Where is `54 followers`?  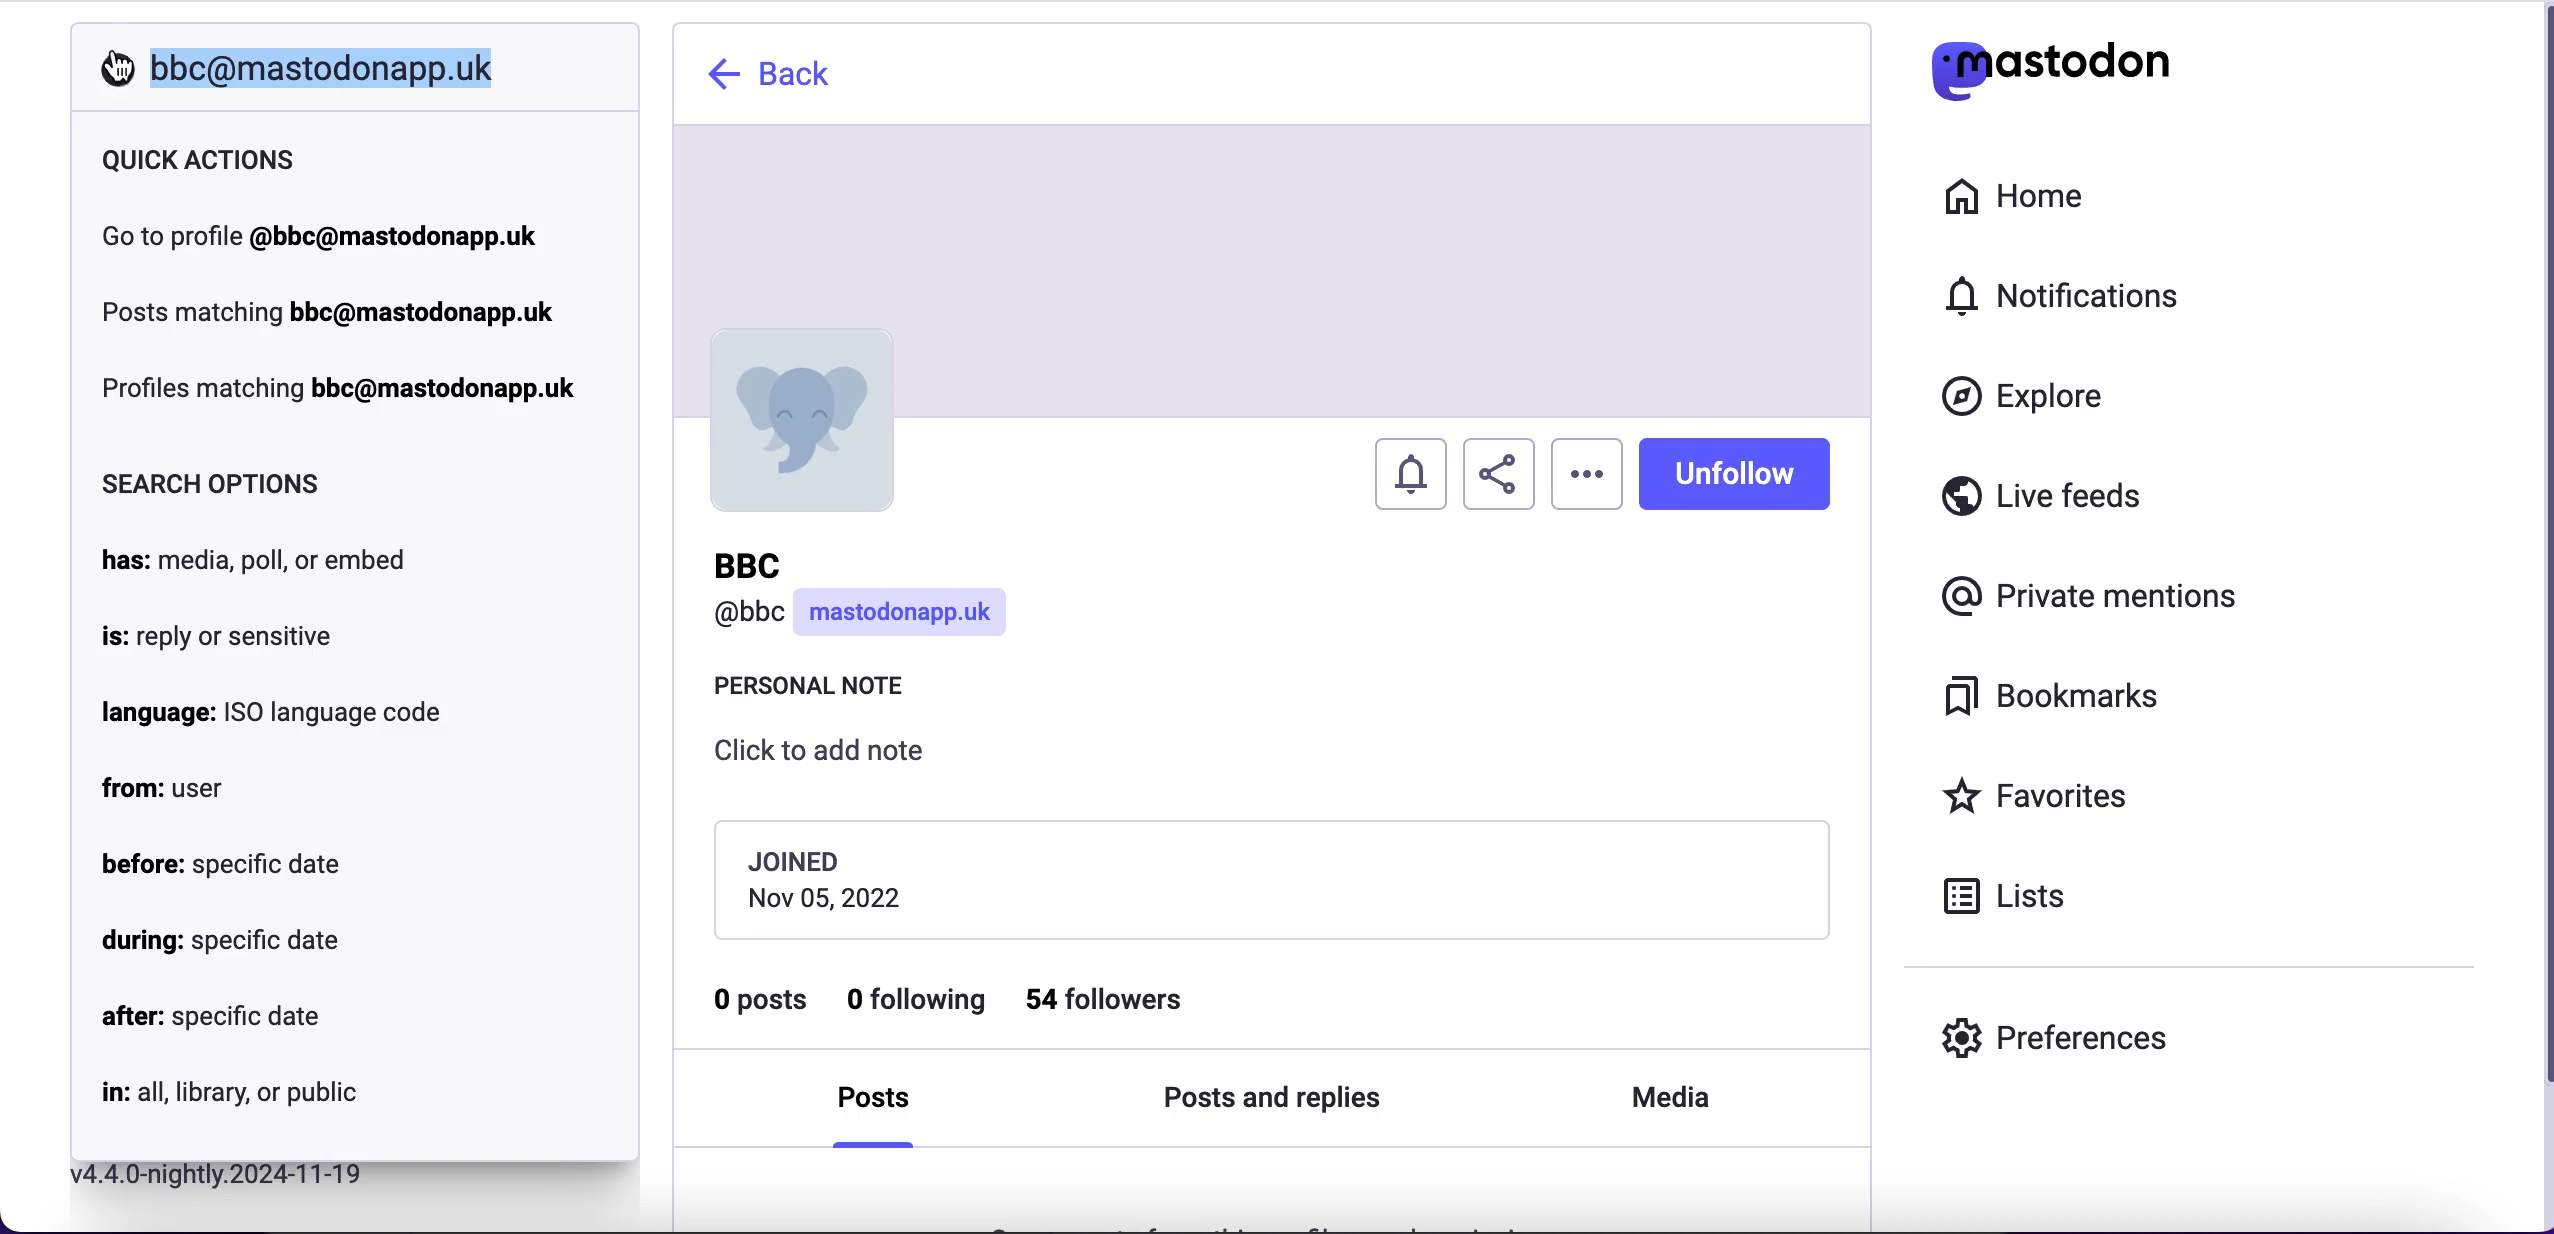
54 followers is located at coordinates (1122, 1000).